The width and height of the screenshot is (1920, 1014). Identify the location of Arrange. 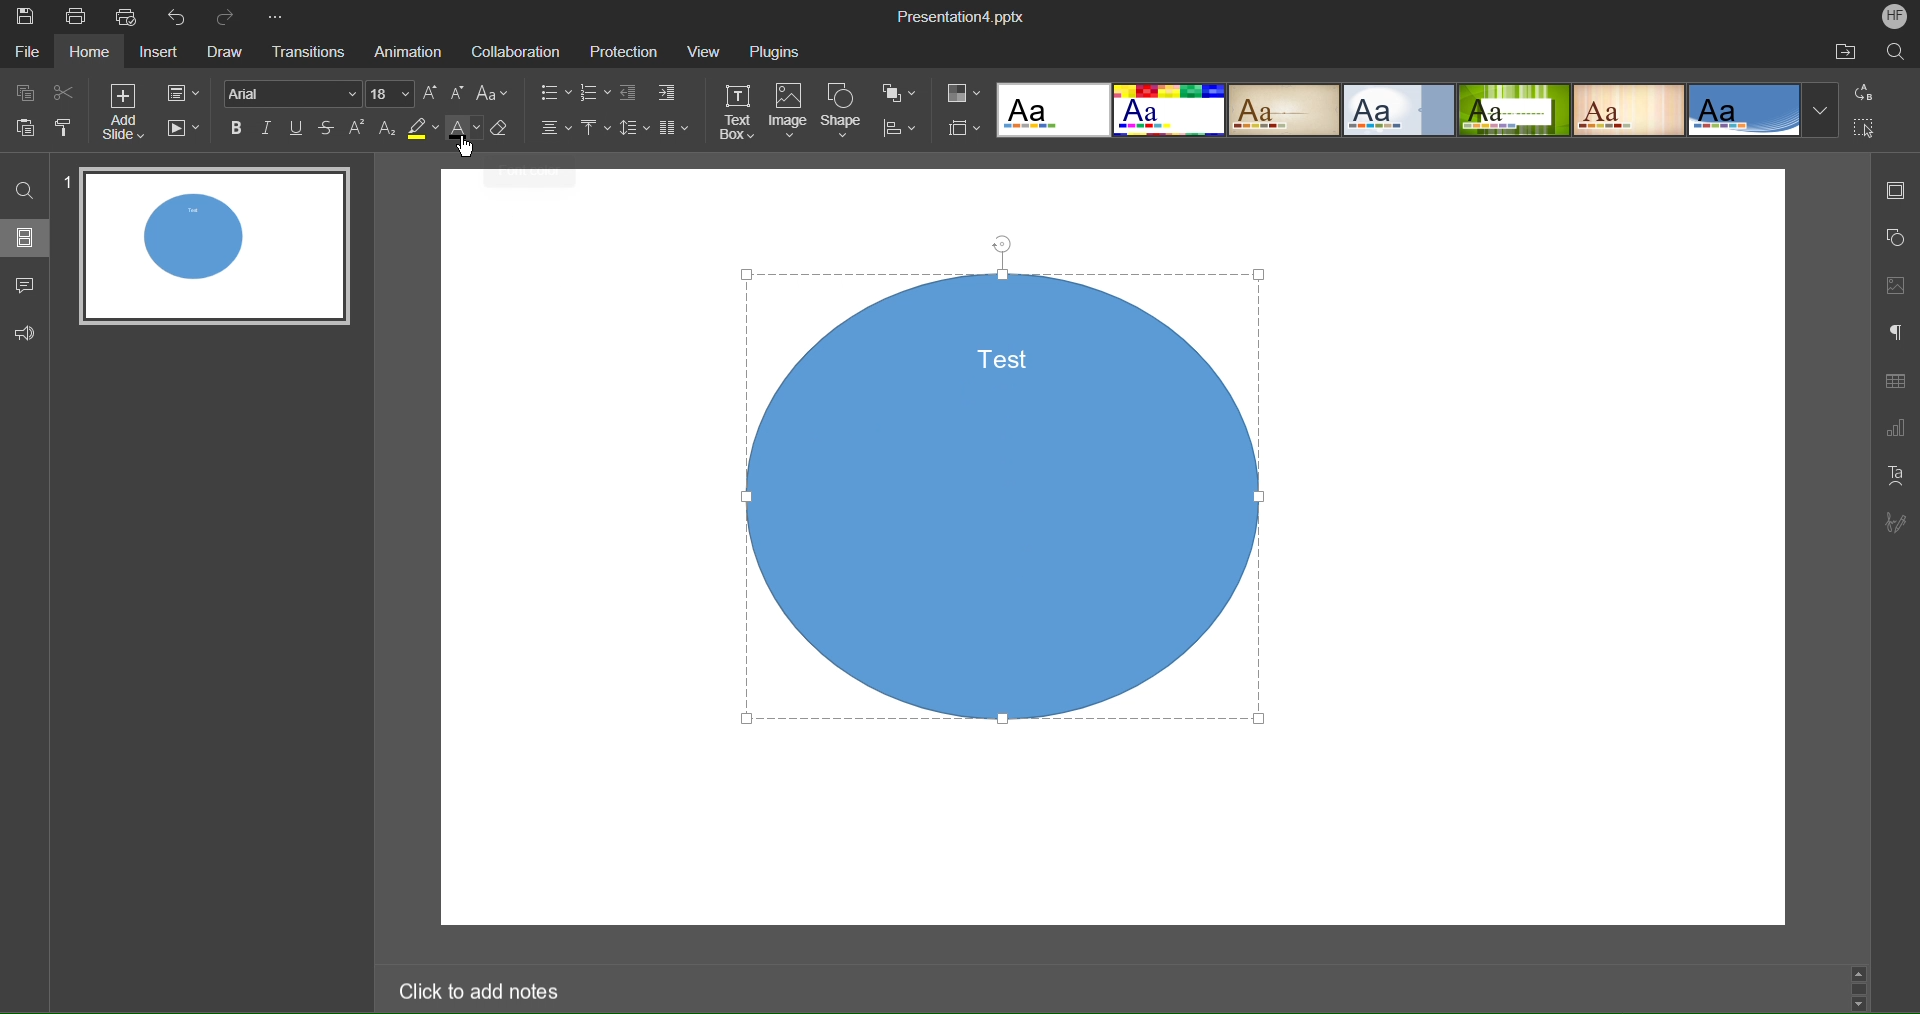
(898, 92).